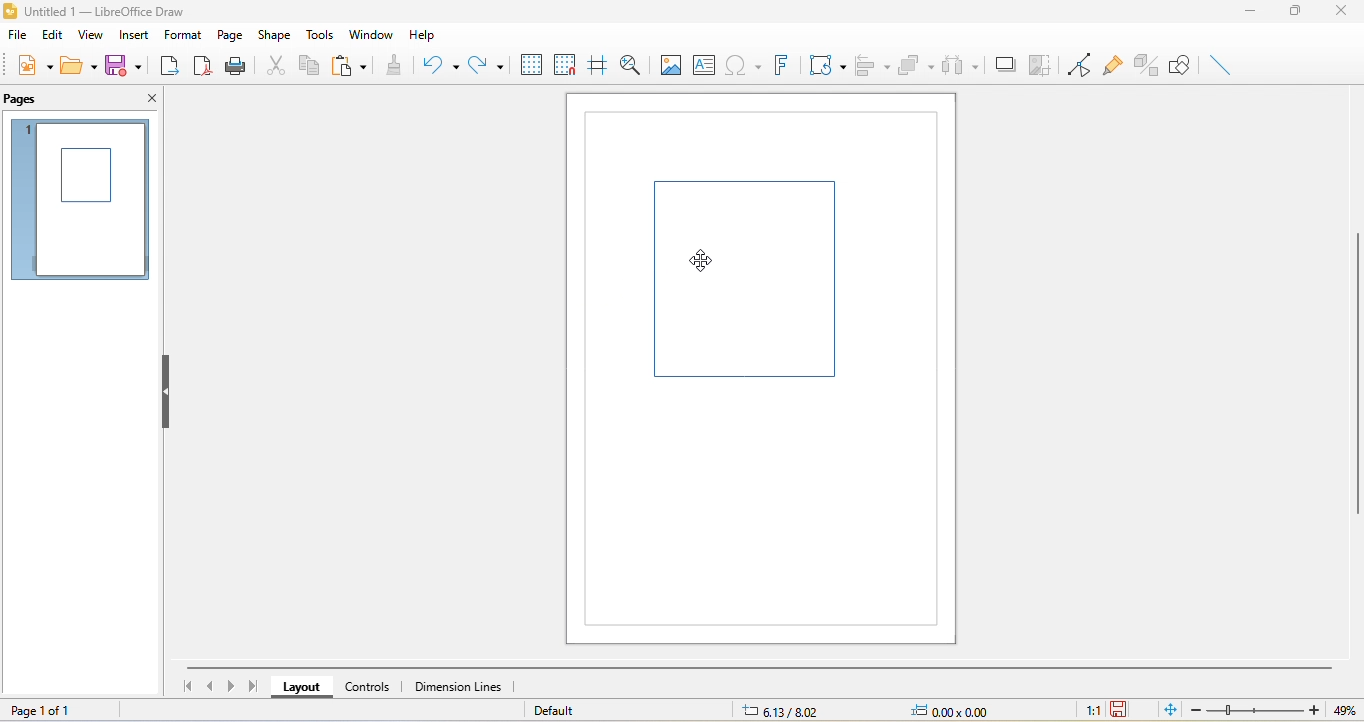  I want to click on shape, so click(788, 274).